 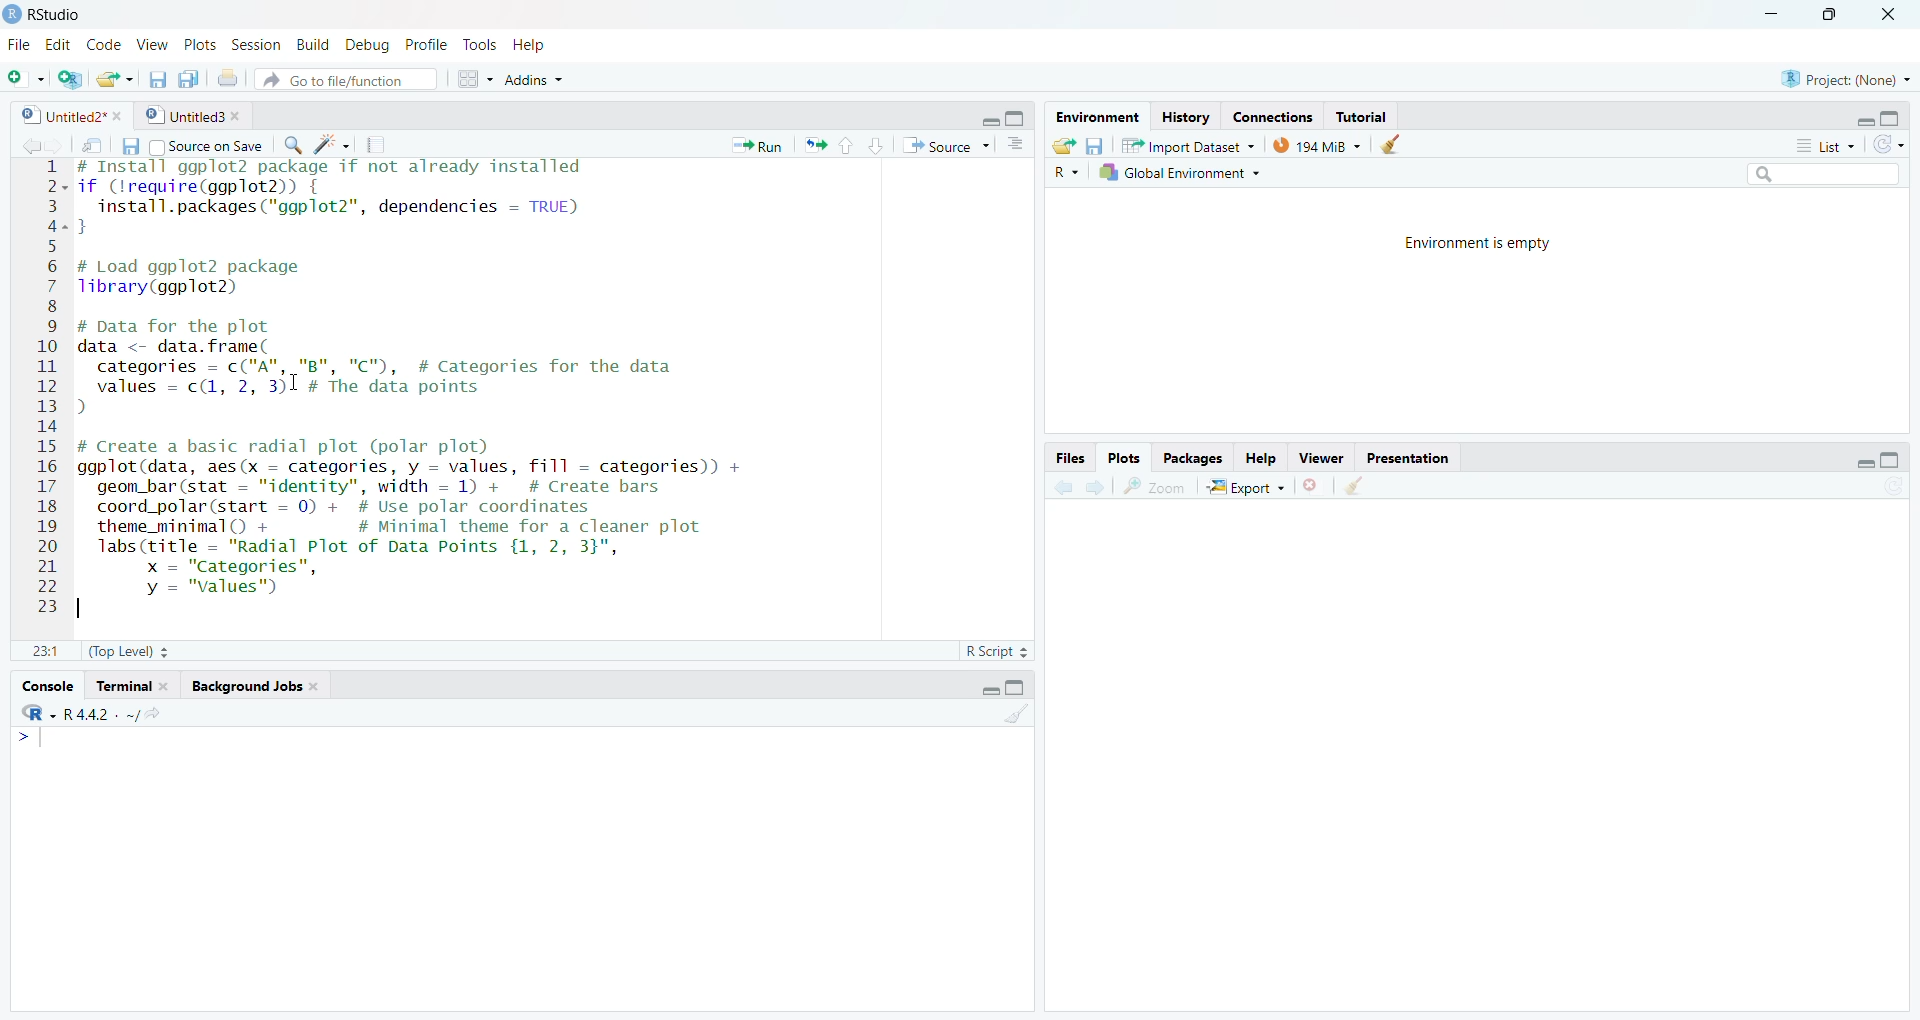 What do you see at coordinates (56, 47) in the screenshot?
I see `Edit` at bounding box center [56, 47].